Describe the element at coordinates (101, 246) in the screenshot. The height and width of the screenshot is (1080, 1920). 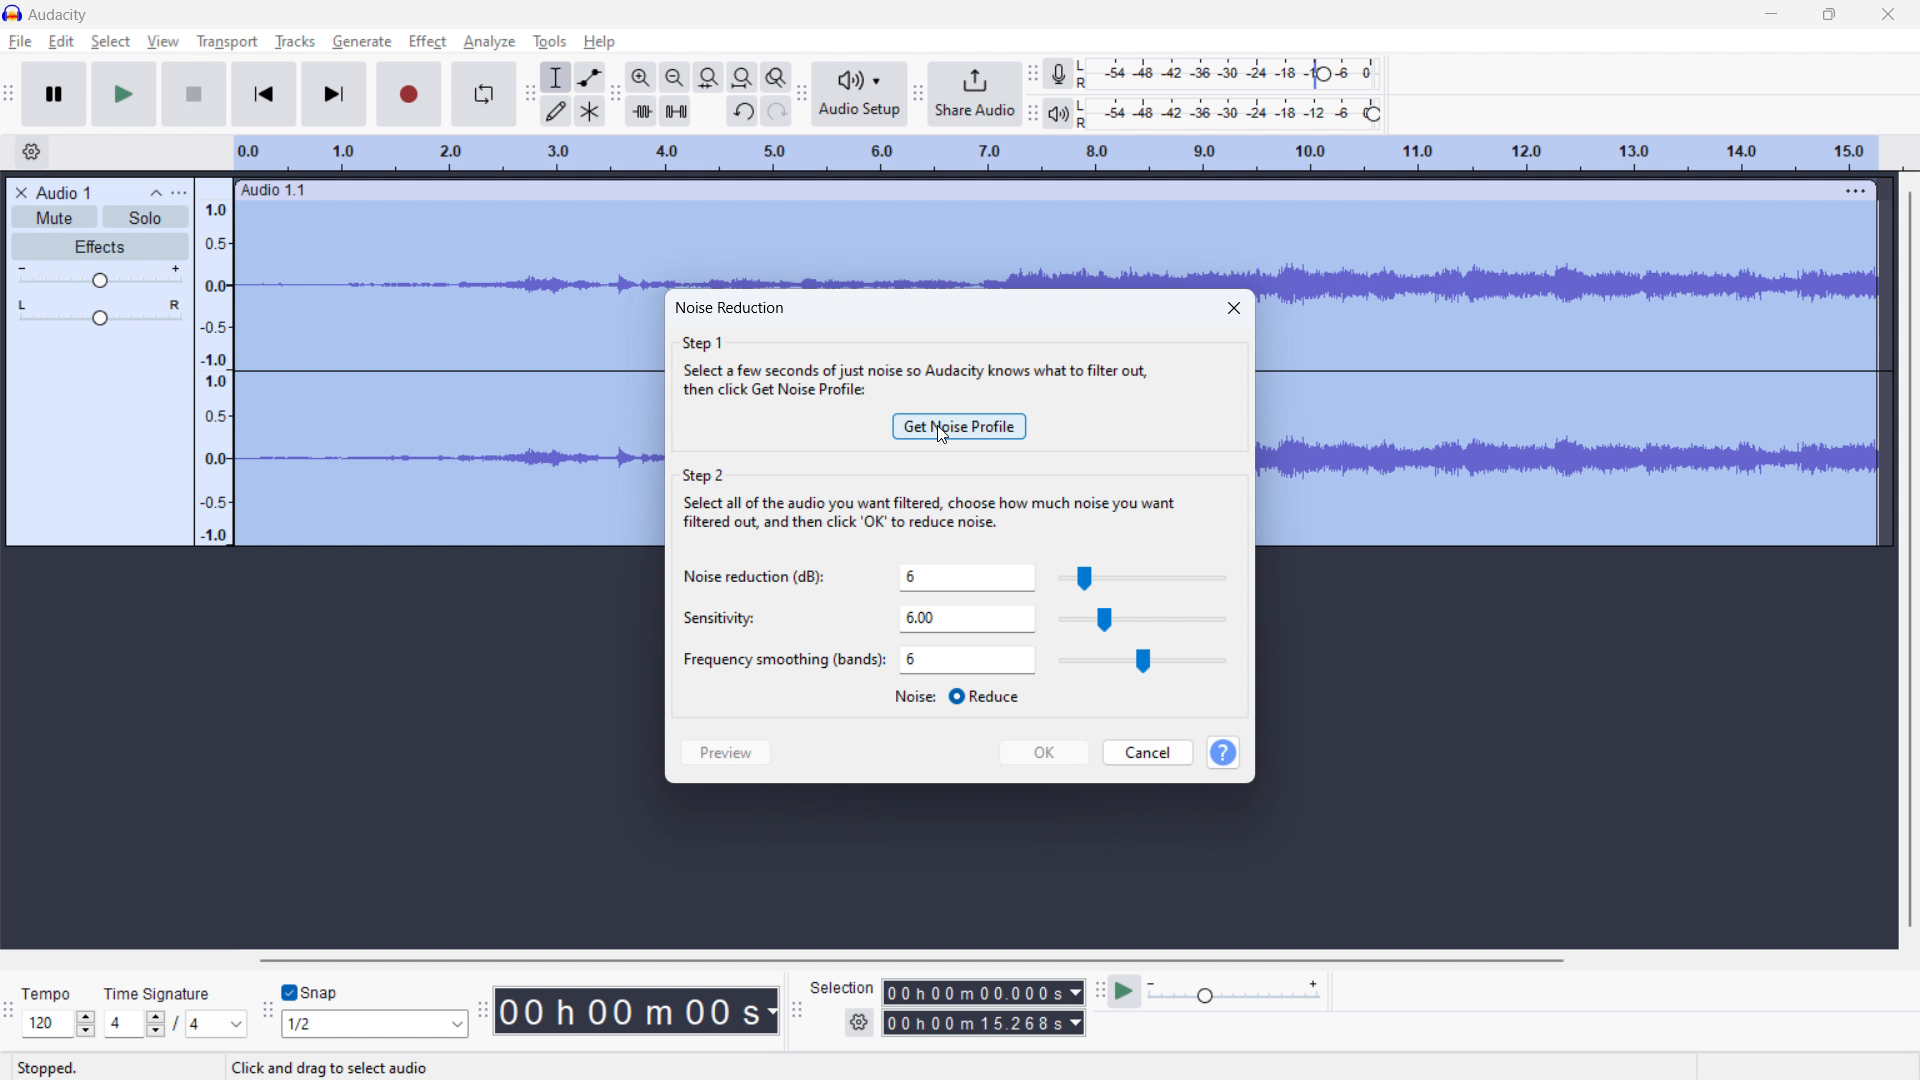
I see `effects` at that location.